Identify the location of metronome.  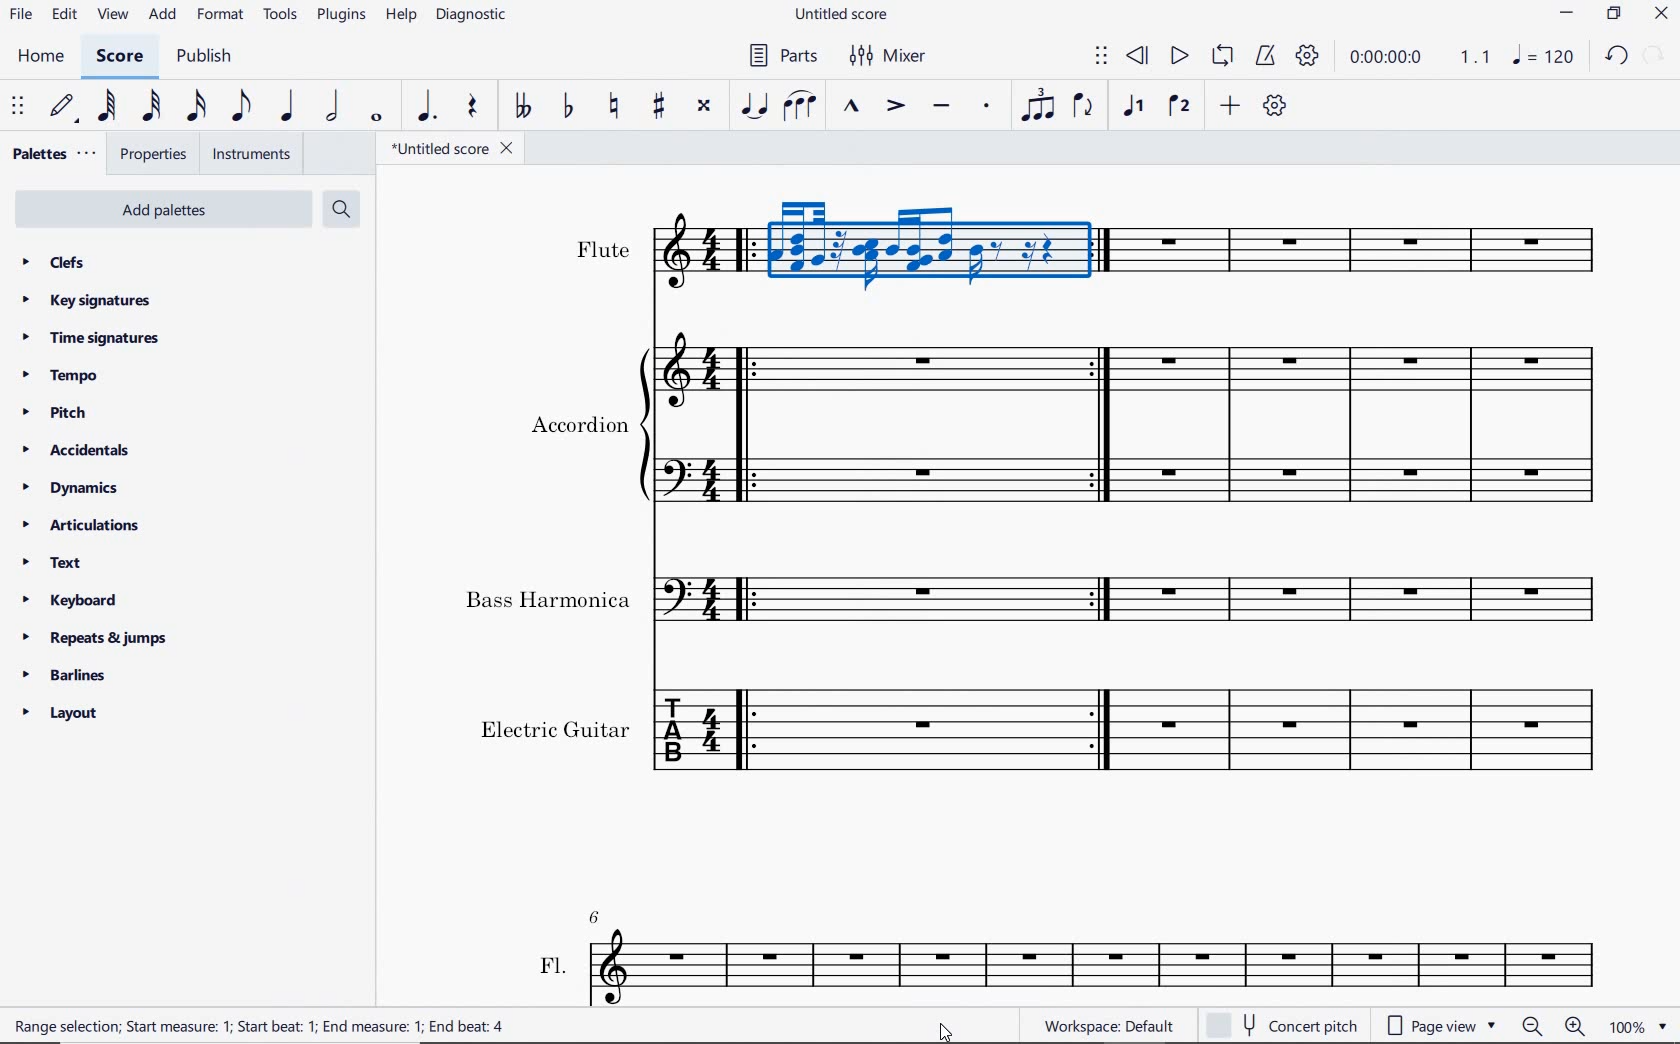
(1264, 57).